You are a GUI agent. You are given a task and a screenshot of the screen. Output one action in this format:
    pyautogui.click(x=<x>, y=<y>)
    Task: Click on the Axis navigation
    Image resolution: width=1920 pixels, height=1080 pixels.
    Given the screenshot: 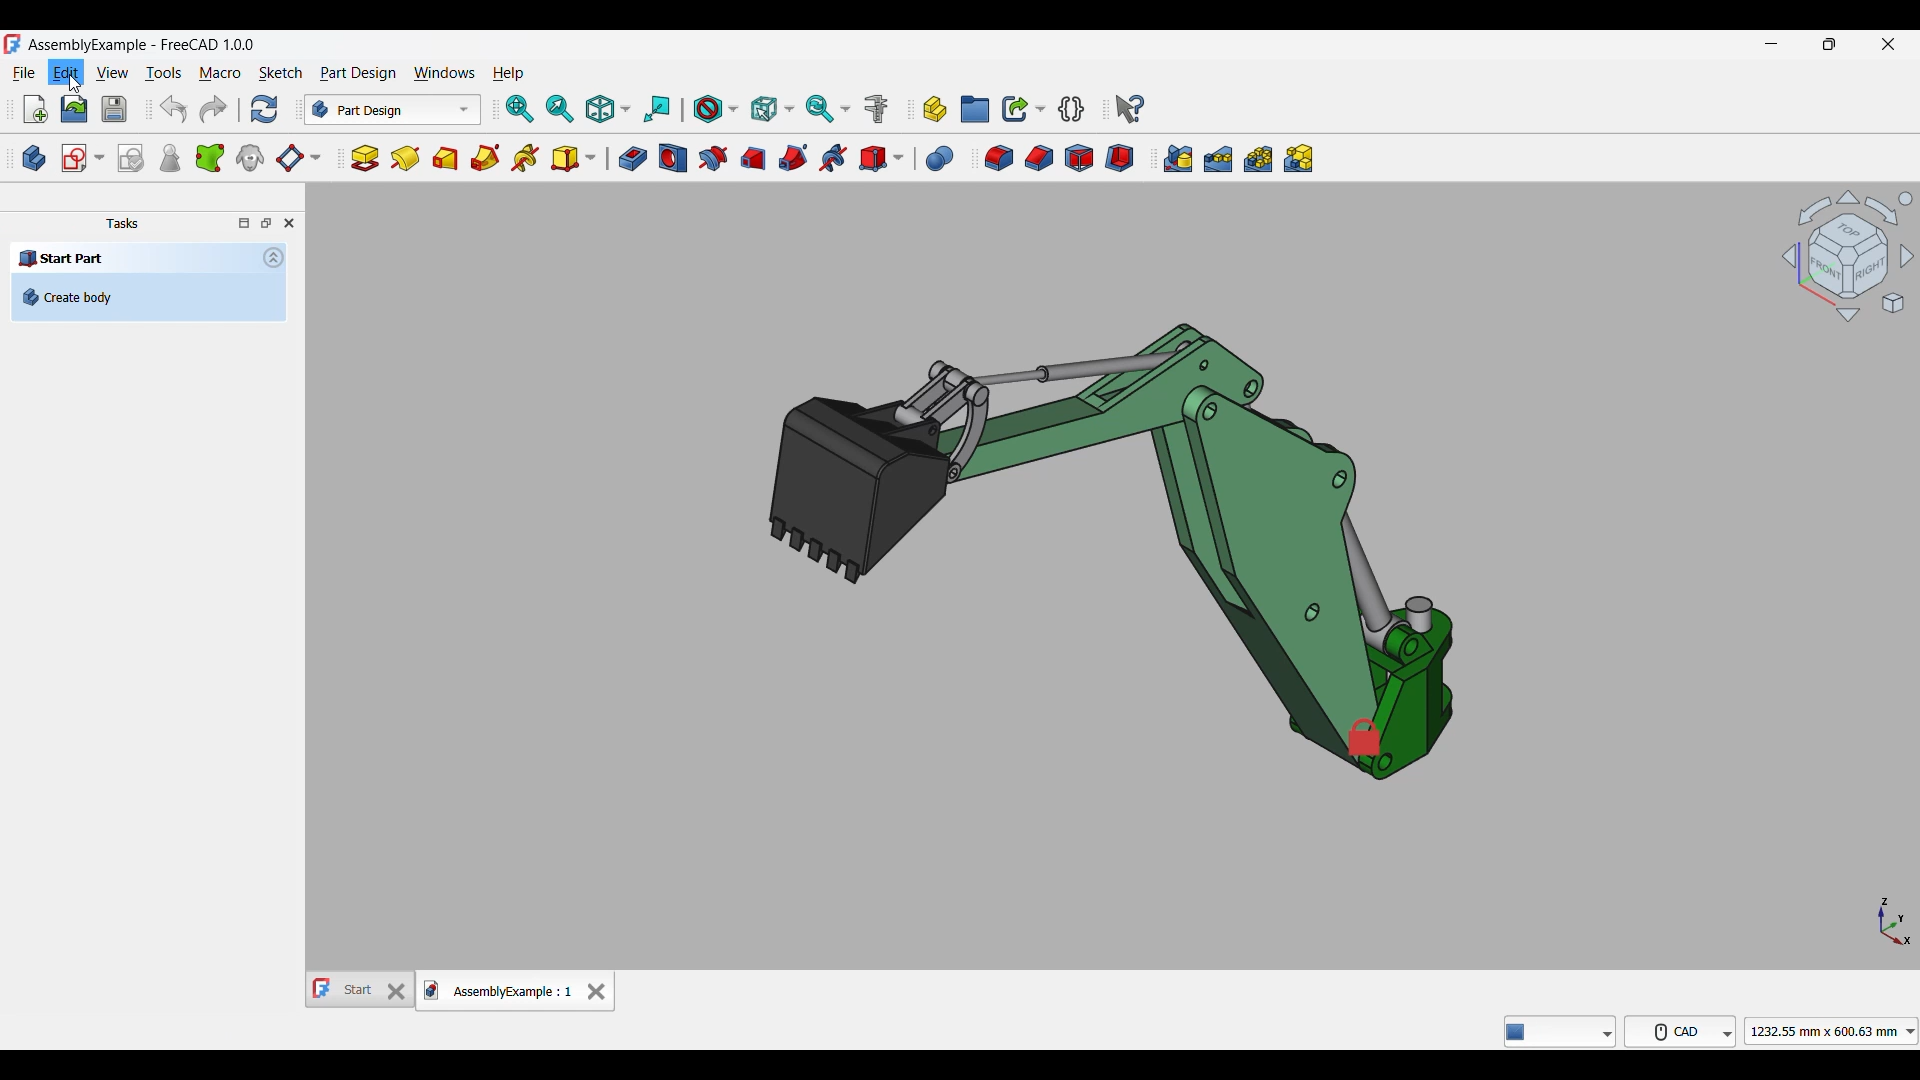 What is the action you would take?
    pyautogui.click(x=1896, y=922)
    